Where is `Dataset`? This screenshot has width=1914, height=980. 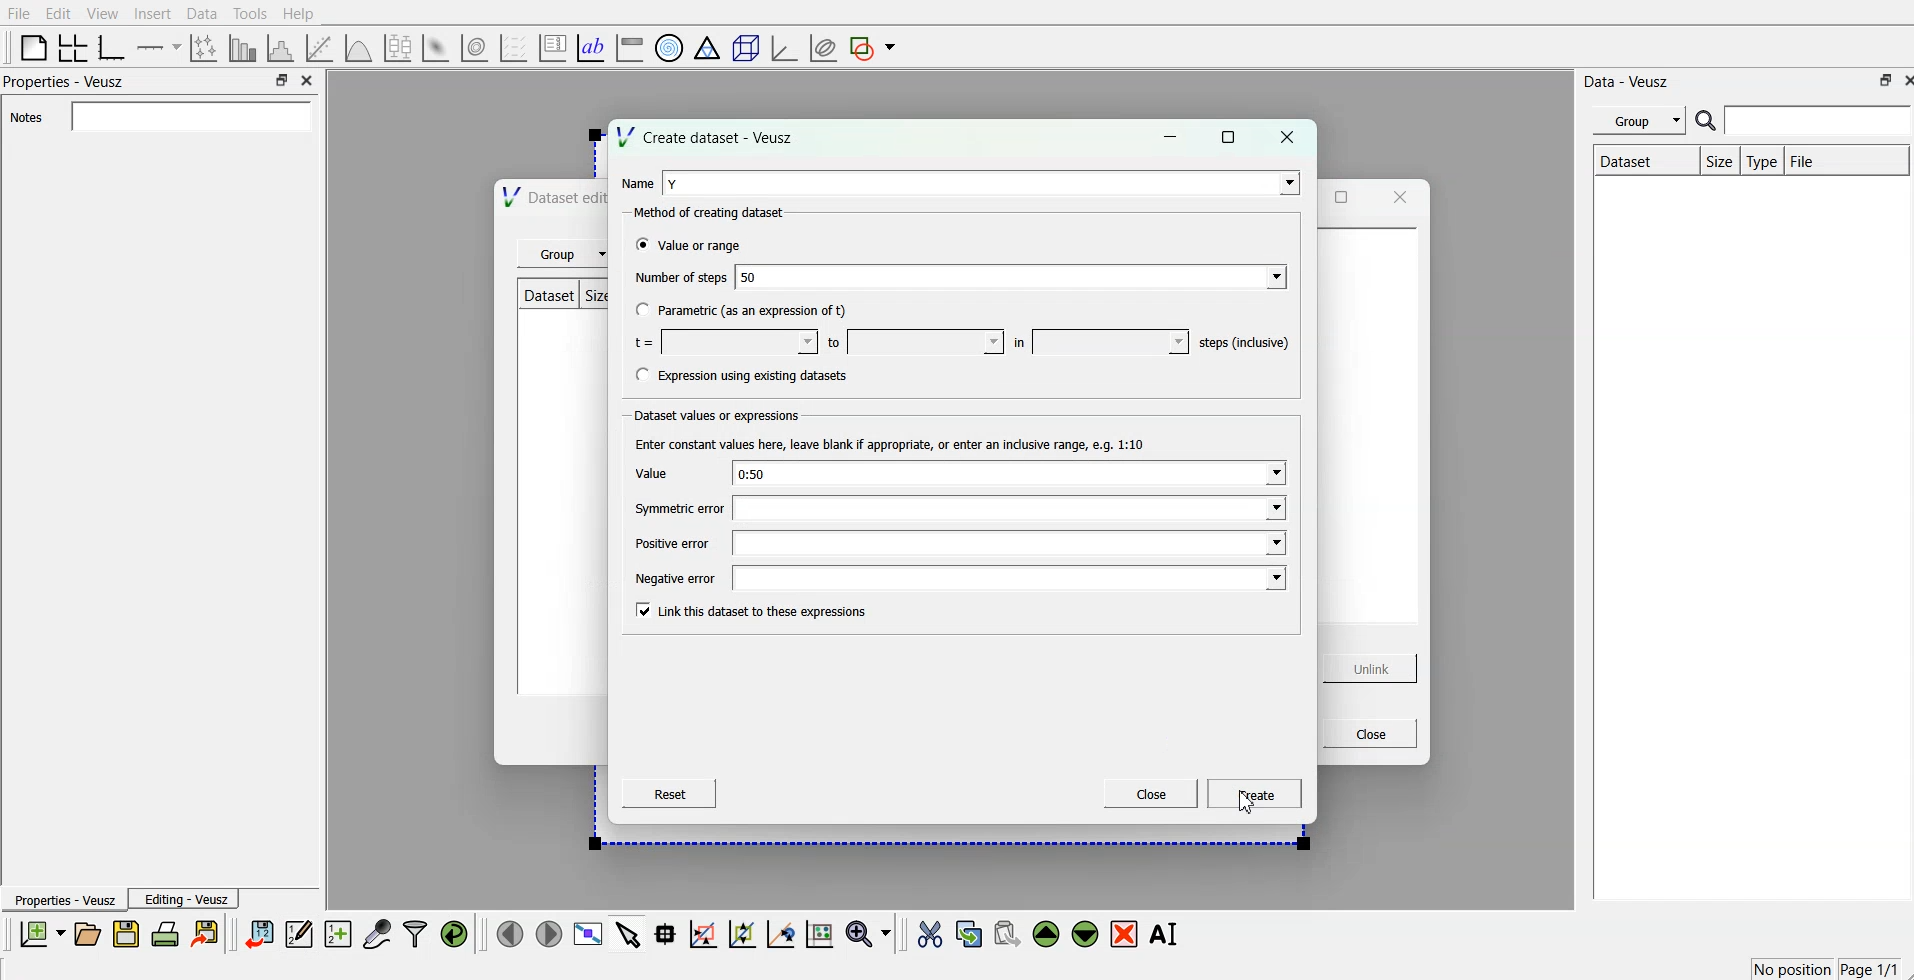 Dataset is located at coordinates (546, 295).